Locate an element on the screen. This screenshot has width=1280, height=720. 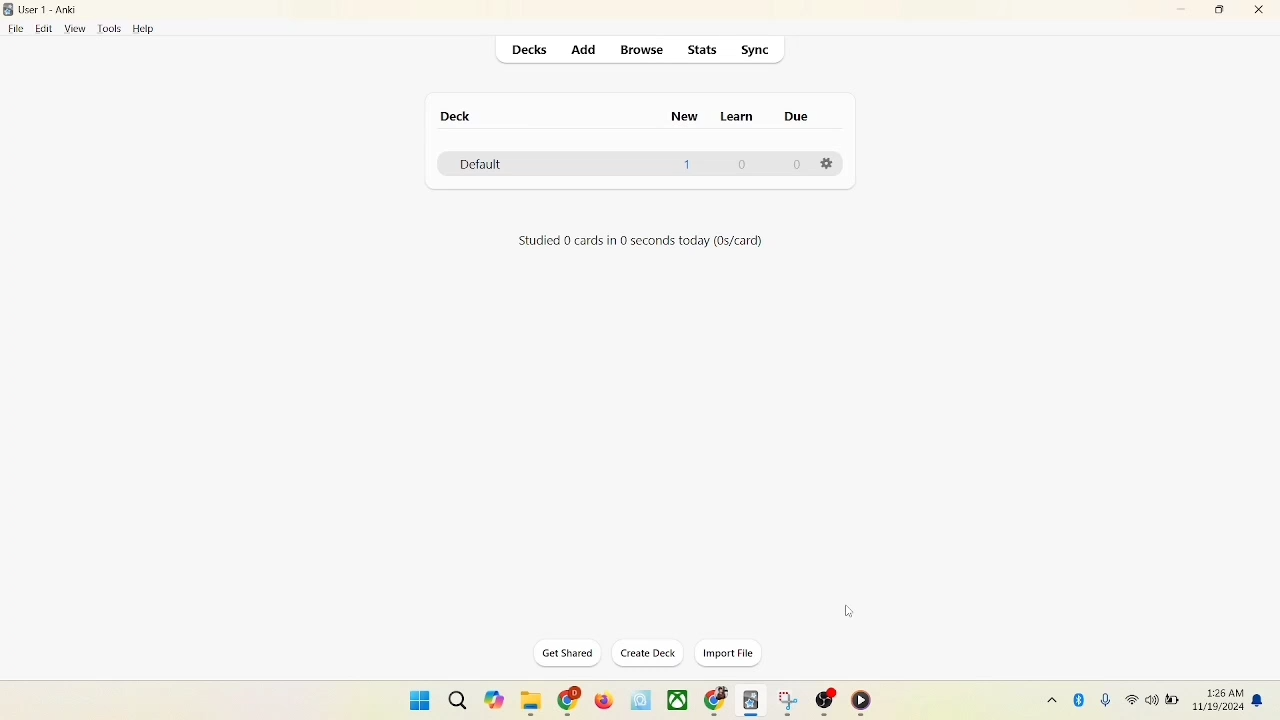
due is located at coordinates (796, 116).